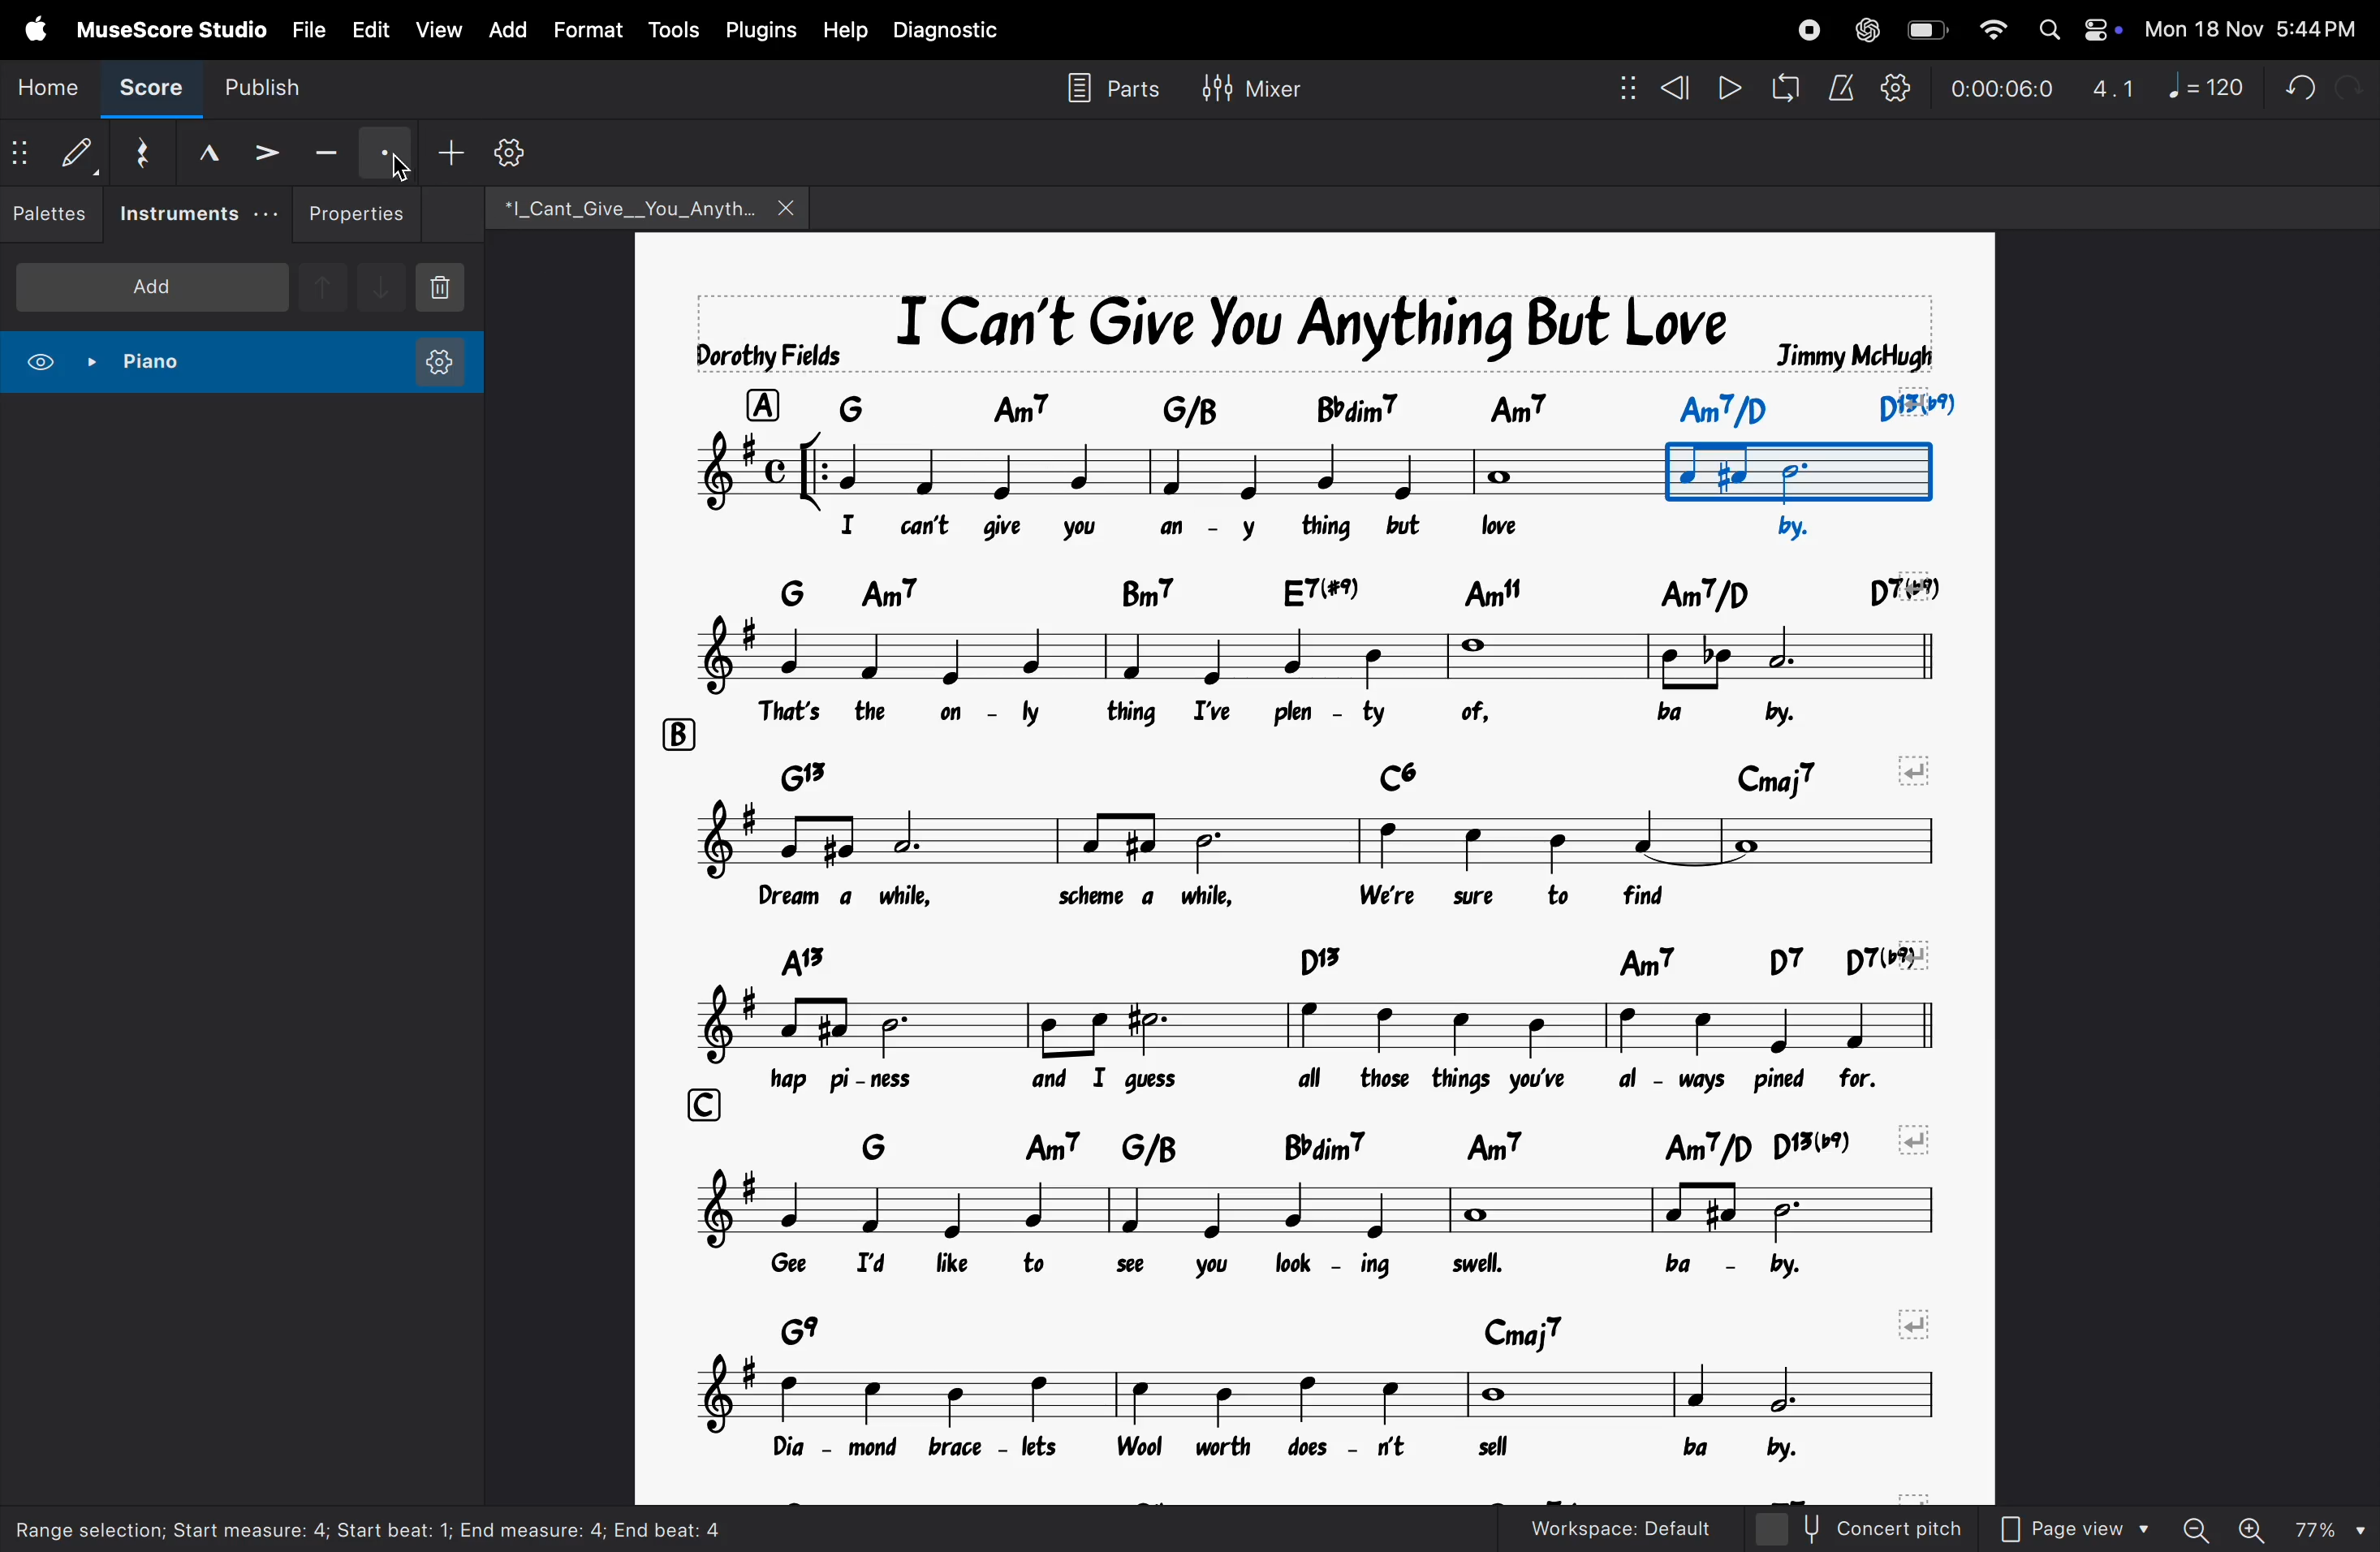 Image resolution: width=2380 pixels, height=1552 pixels. Describe the element at coordinates (262, 90) in the screenshot. I see `publish` at that location.